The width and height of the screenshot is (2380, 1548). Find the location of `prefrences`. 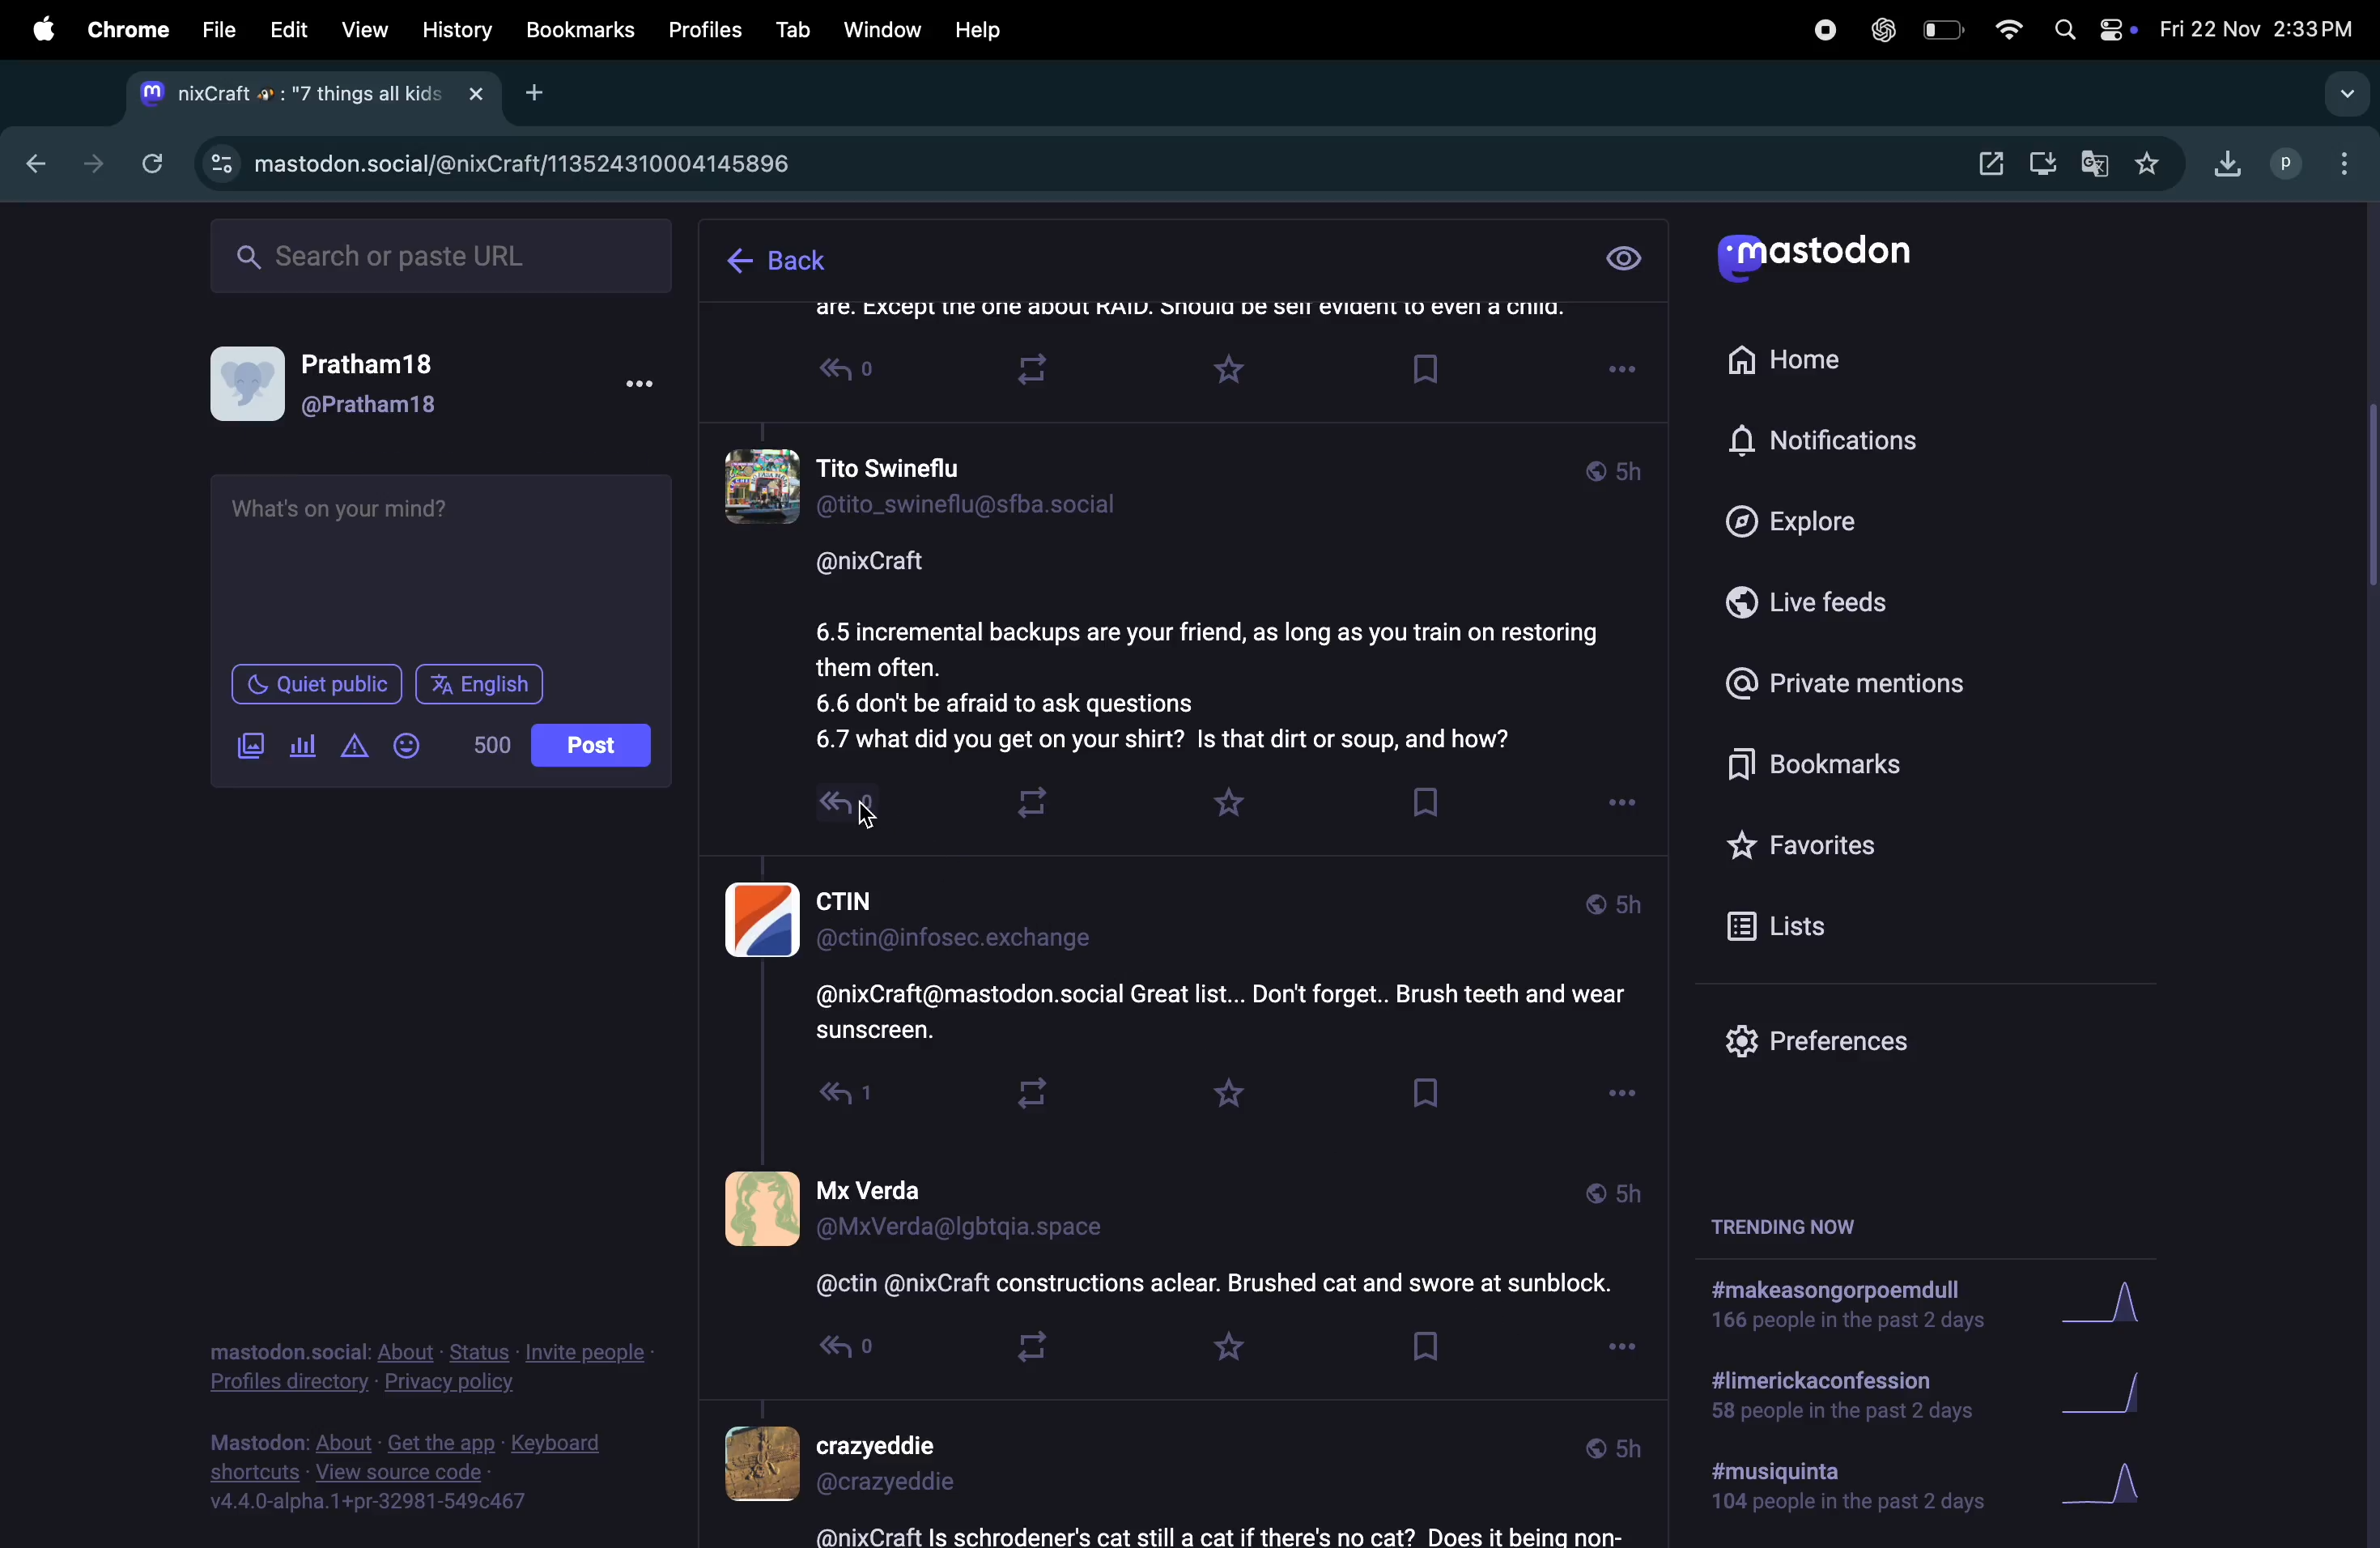

prefrences is located at coordinates (1832, 1042).